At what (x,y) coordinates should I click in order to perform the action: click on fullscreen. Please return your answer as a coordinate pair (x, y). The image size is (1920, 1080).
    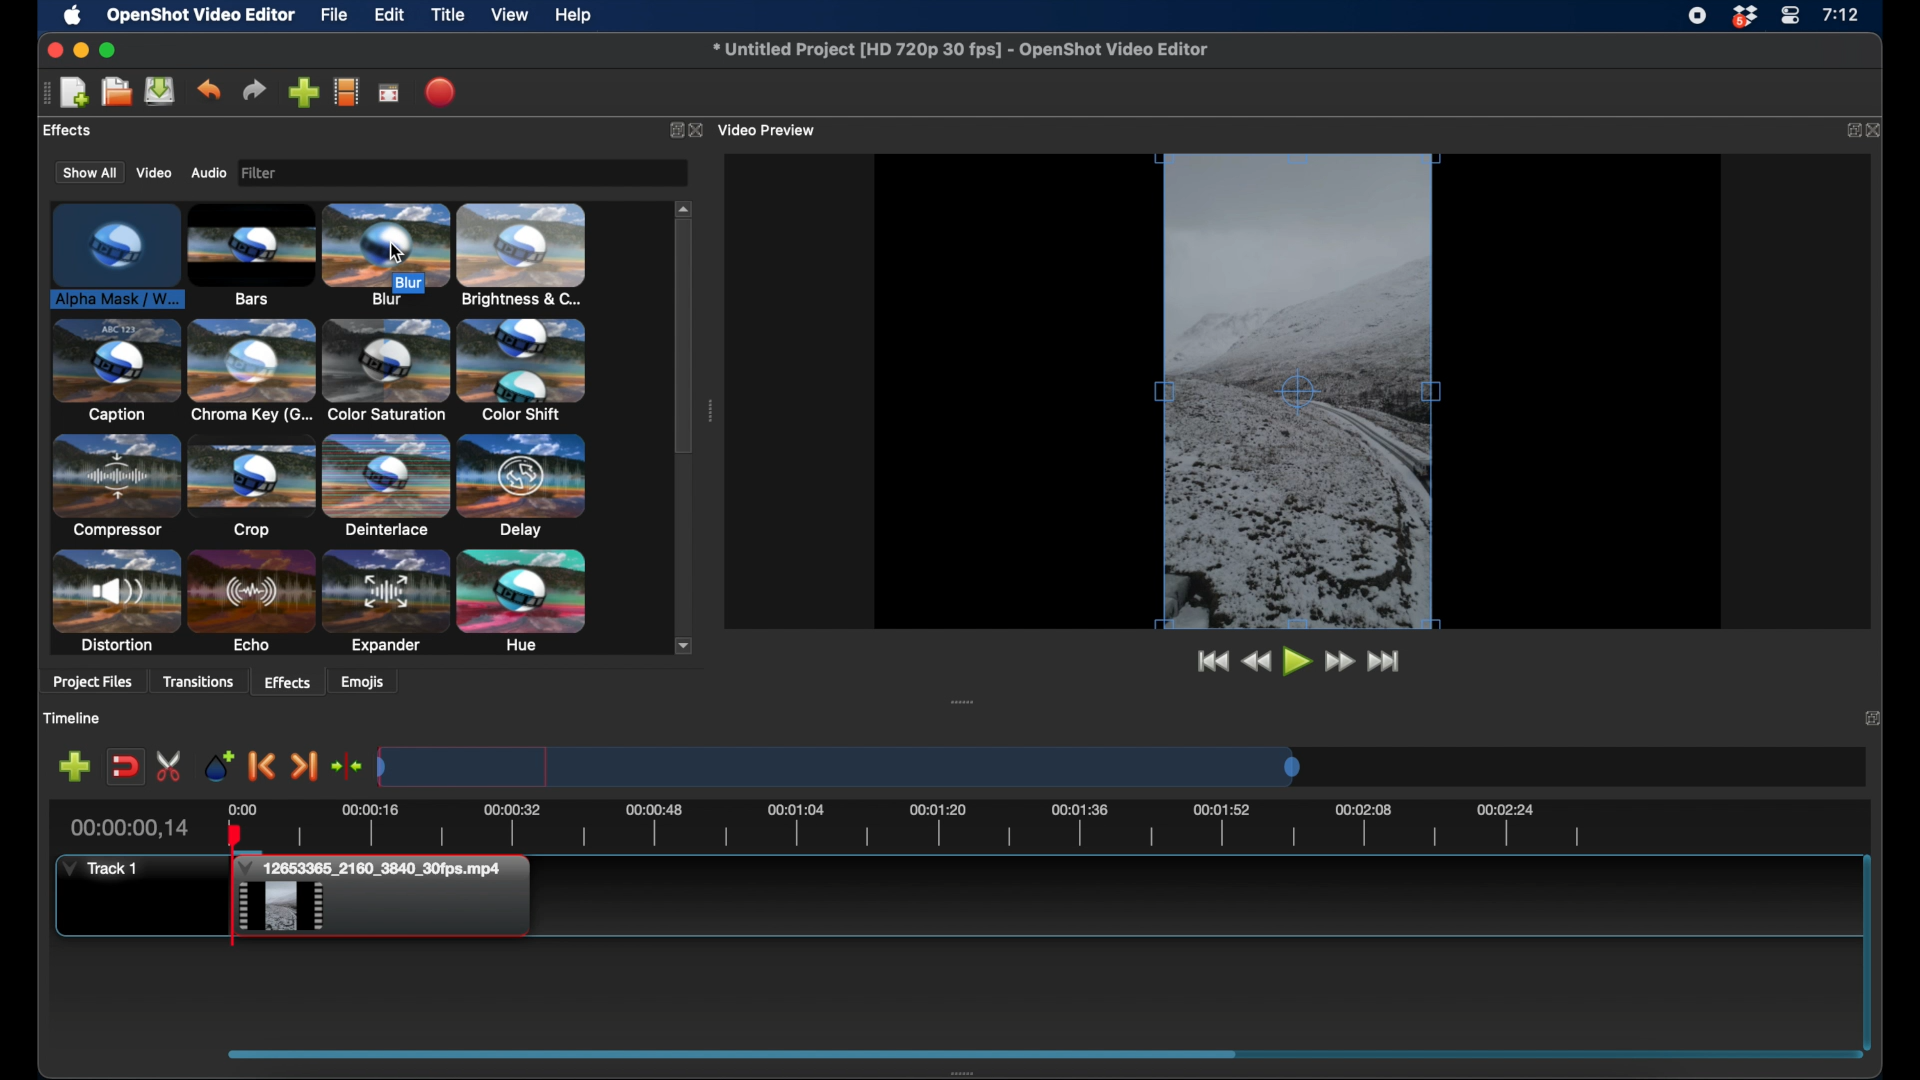
    Looking at the image, I should click on (390, 92).